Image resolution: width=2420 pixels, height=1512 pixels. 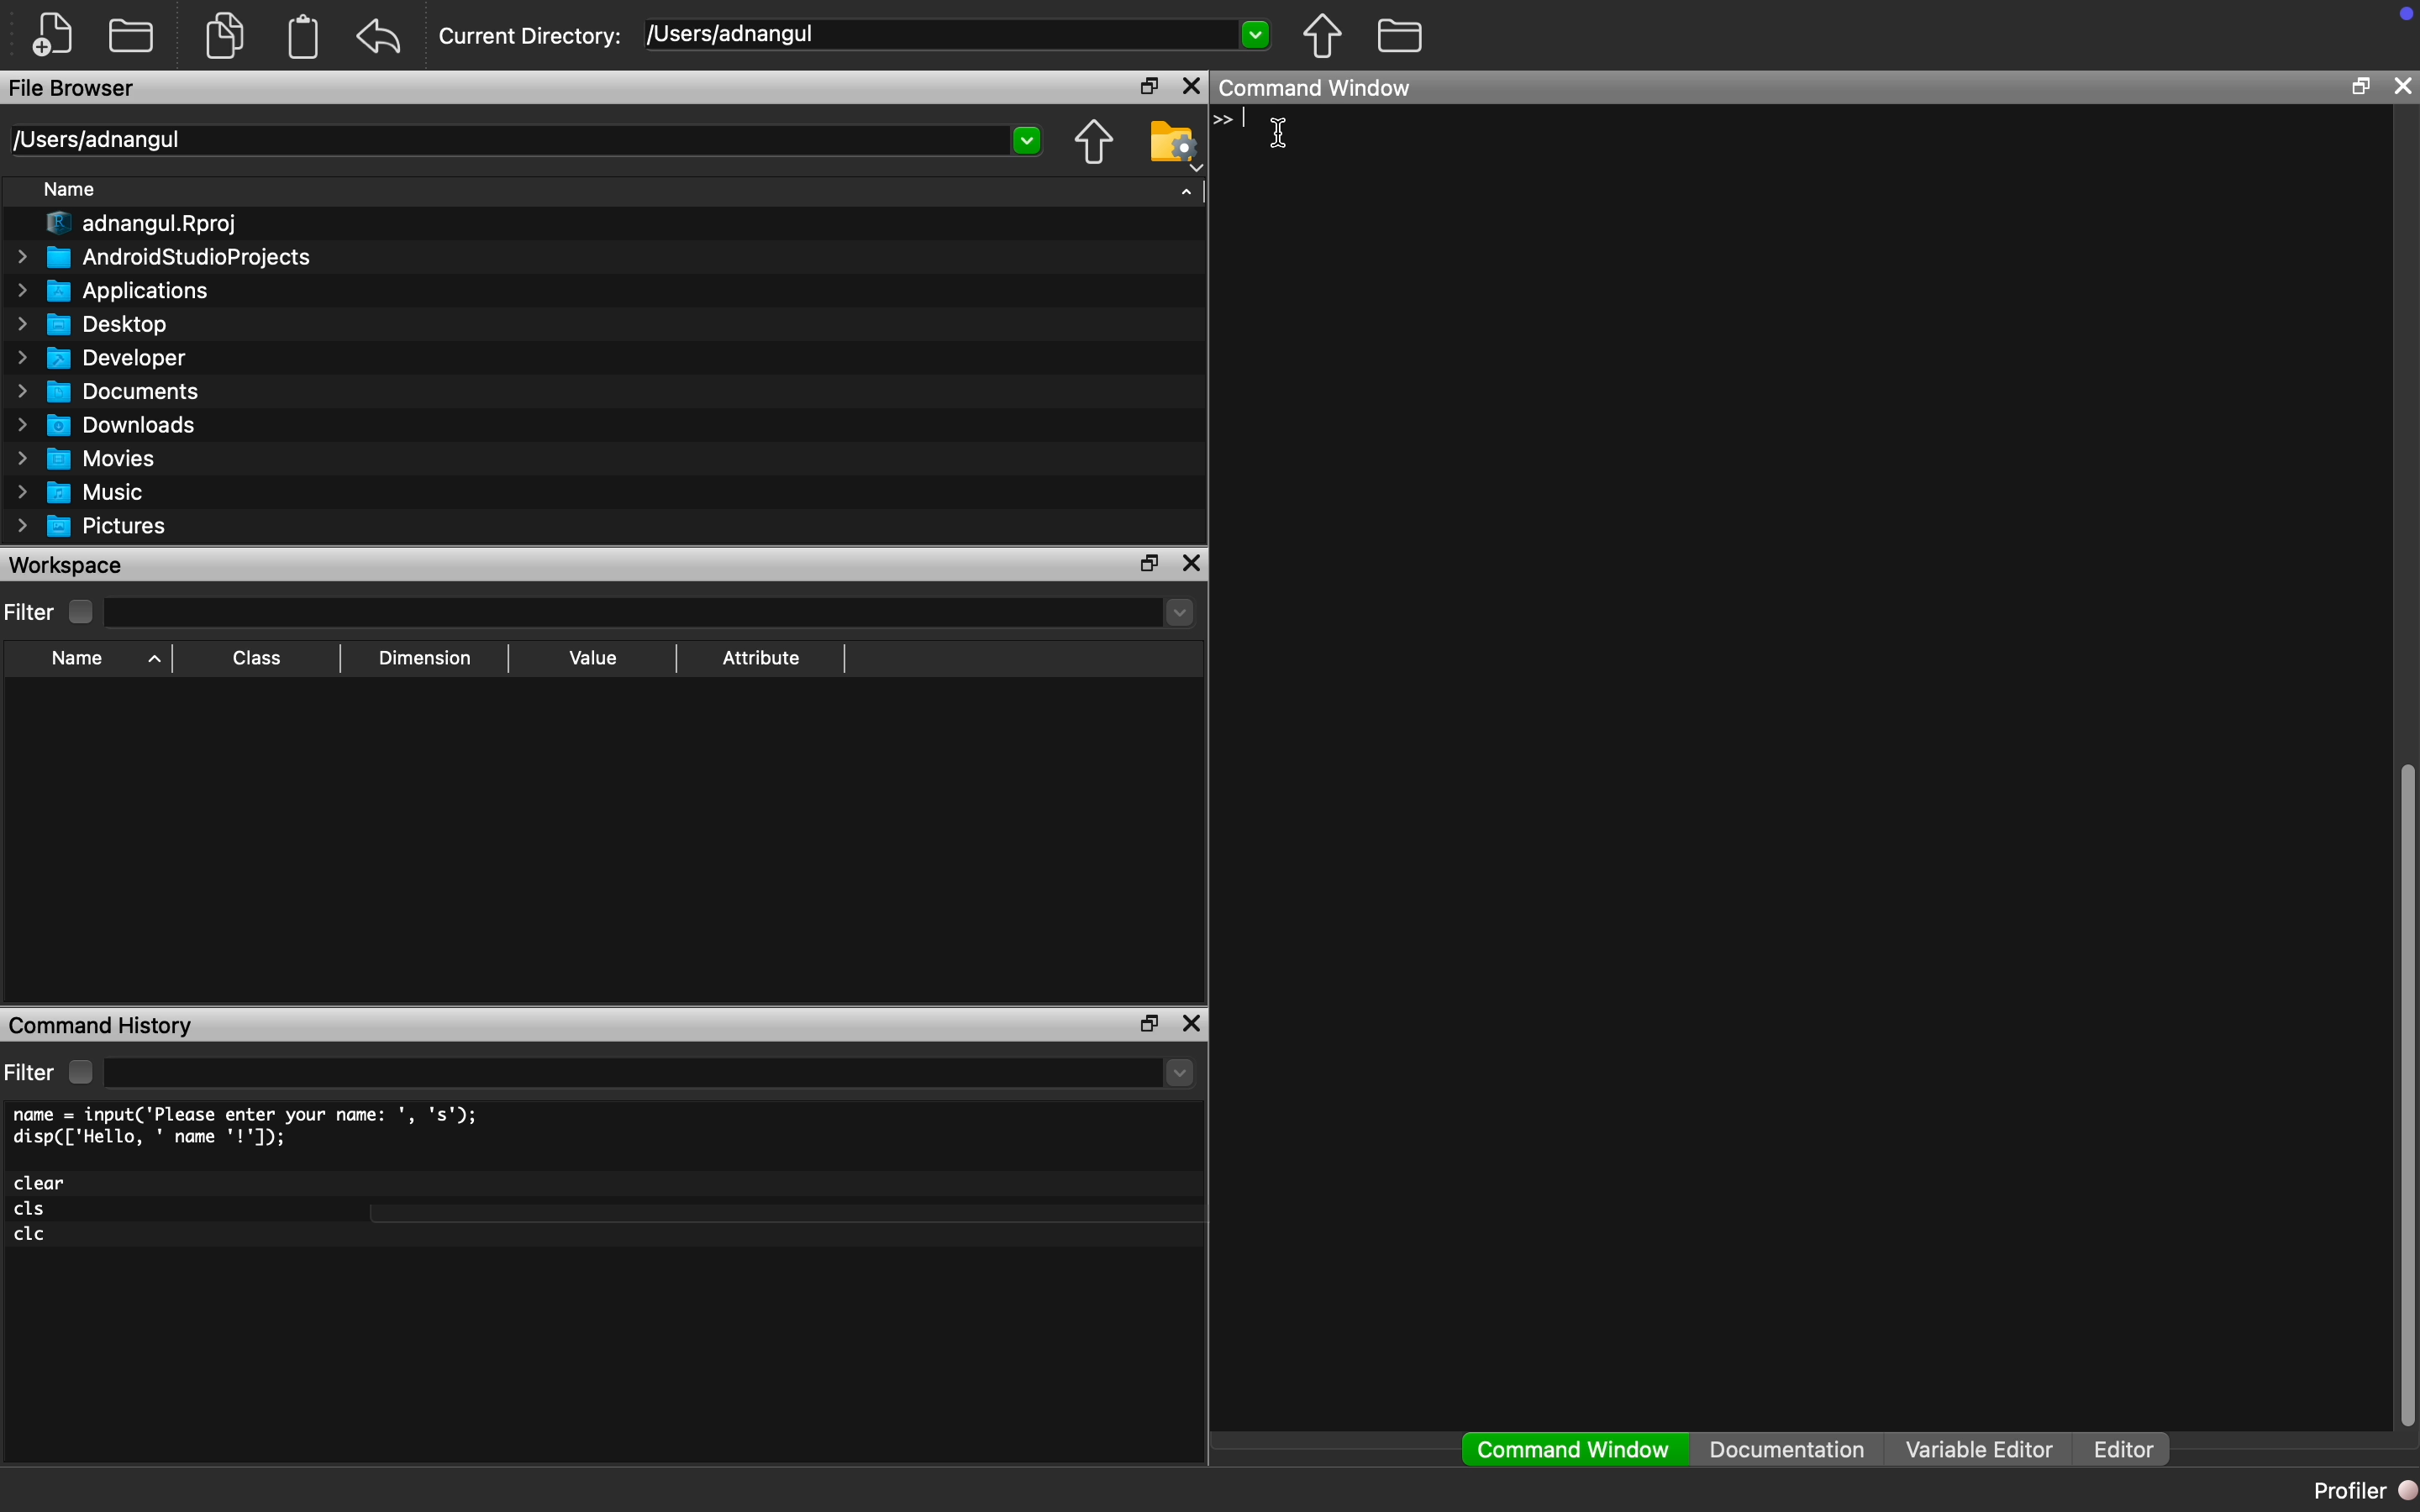 What do you see at coordinates (1191, 563) in the screenshot?
I see `close` at bounding box center [1191, 563].